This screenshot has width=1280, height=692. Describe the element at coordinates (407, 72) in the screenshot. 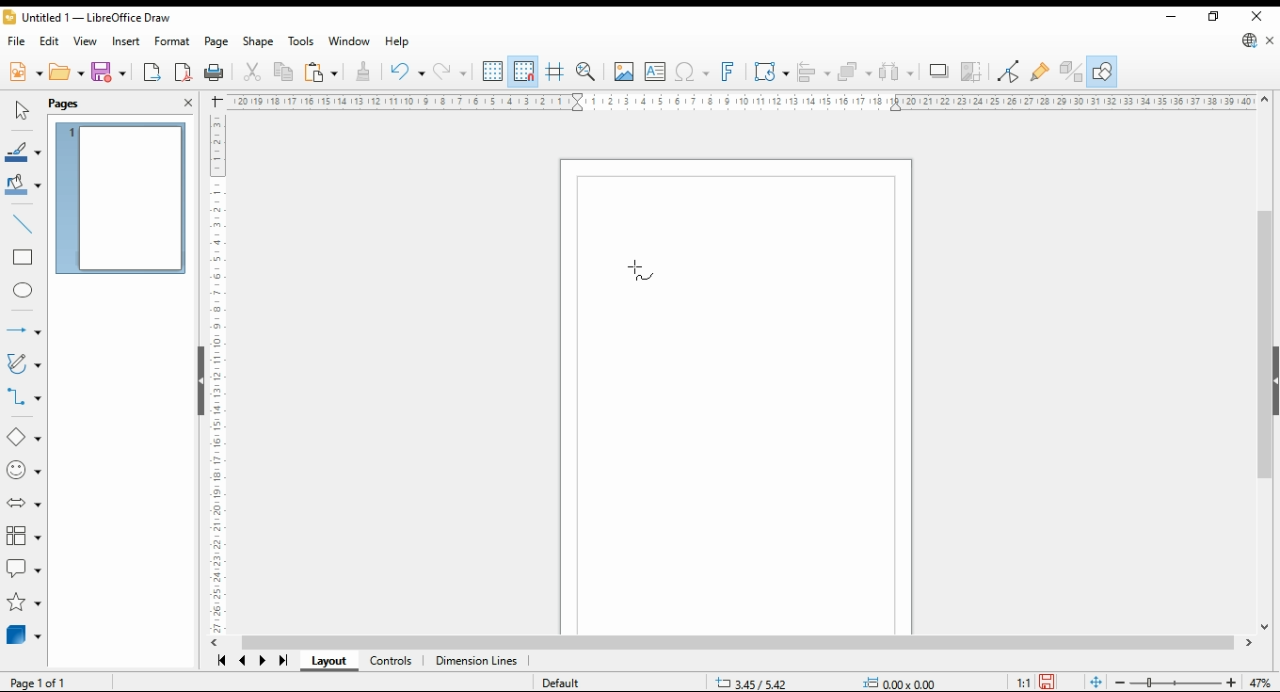

I see `undo` at that location.